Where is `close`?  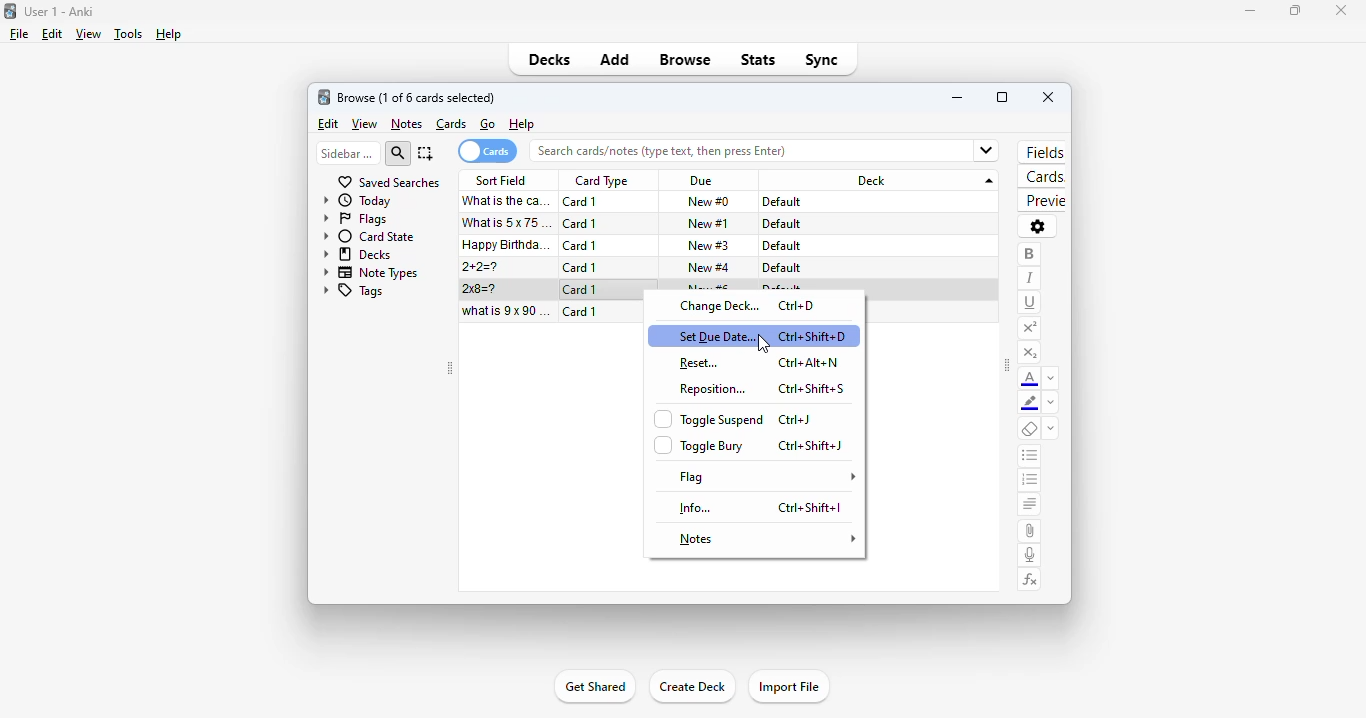
close is located at coordinates (1340, 9).